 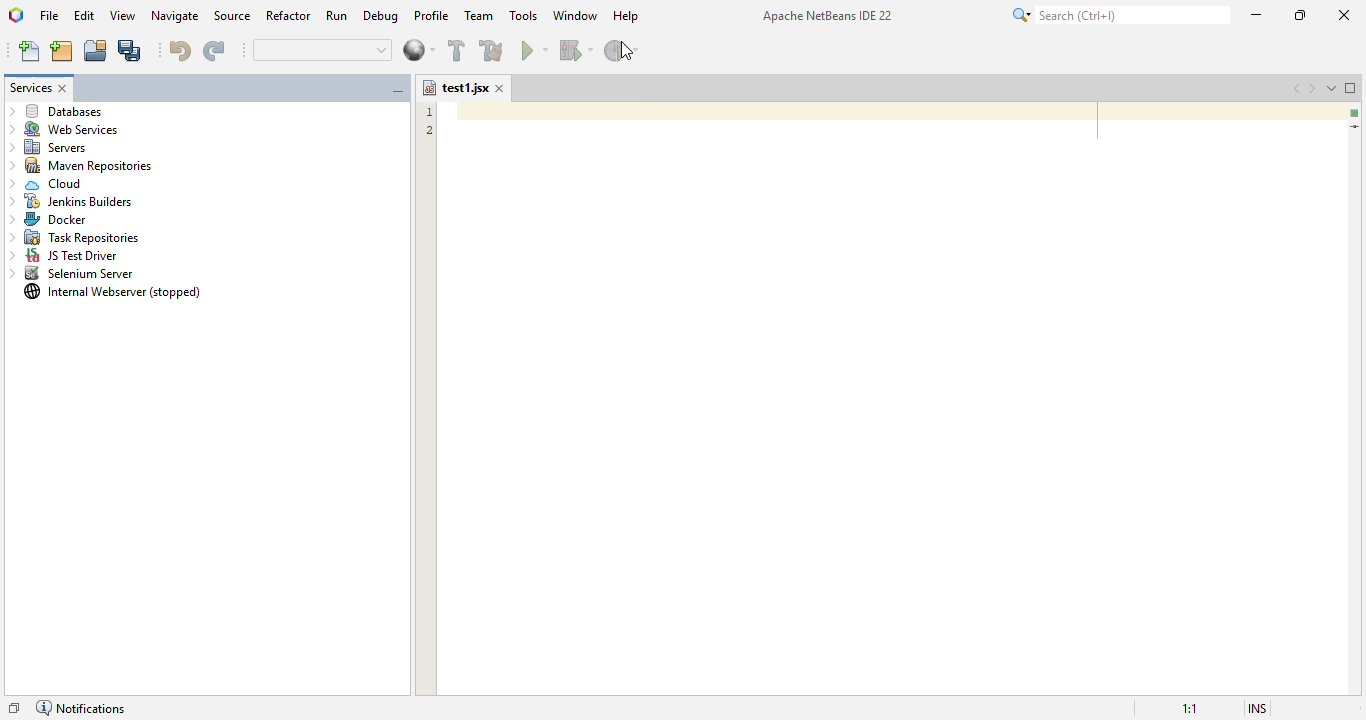 I want to click on task repositories, so click(x=72, y=239).